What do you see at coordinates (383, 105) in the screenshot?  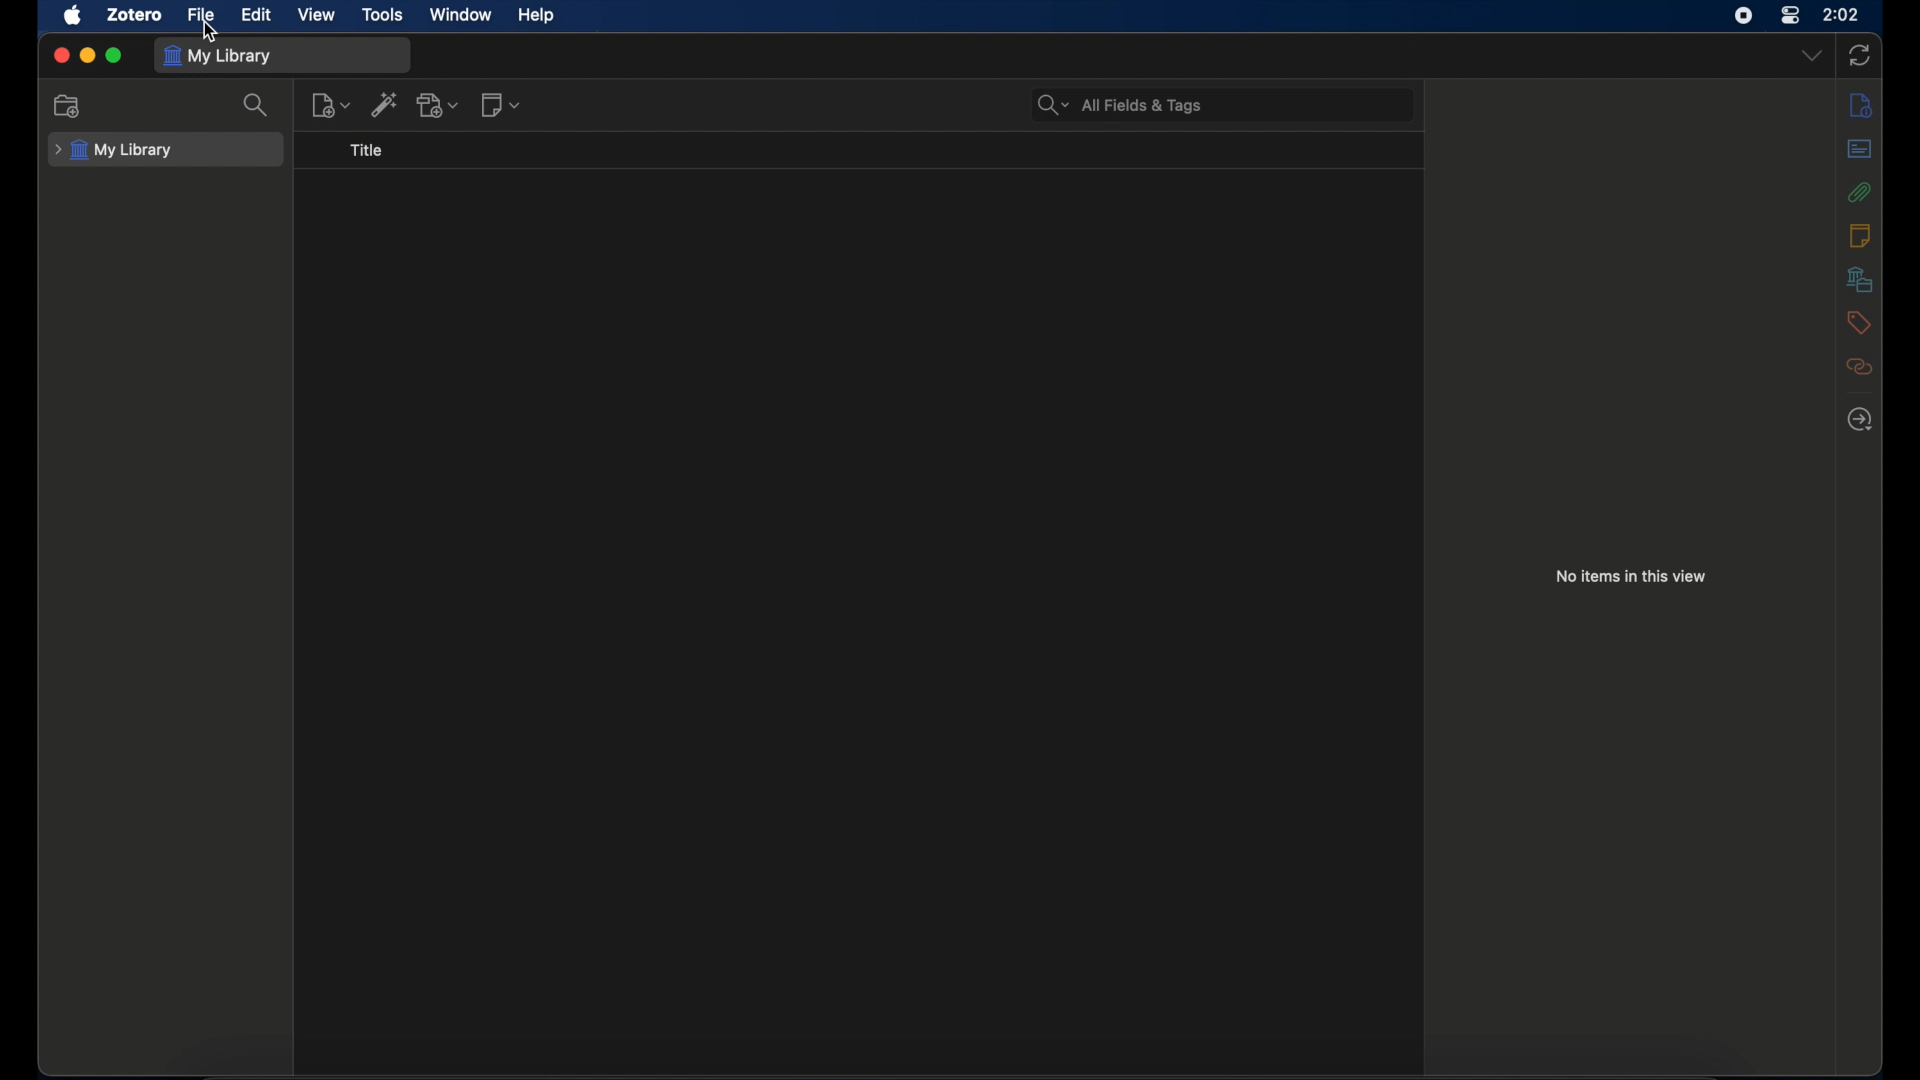 I see `add item by identifier` at bounding box center [383, 105].